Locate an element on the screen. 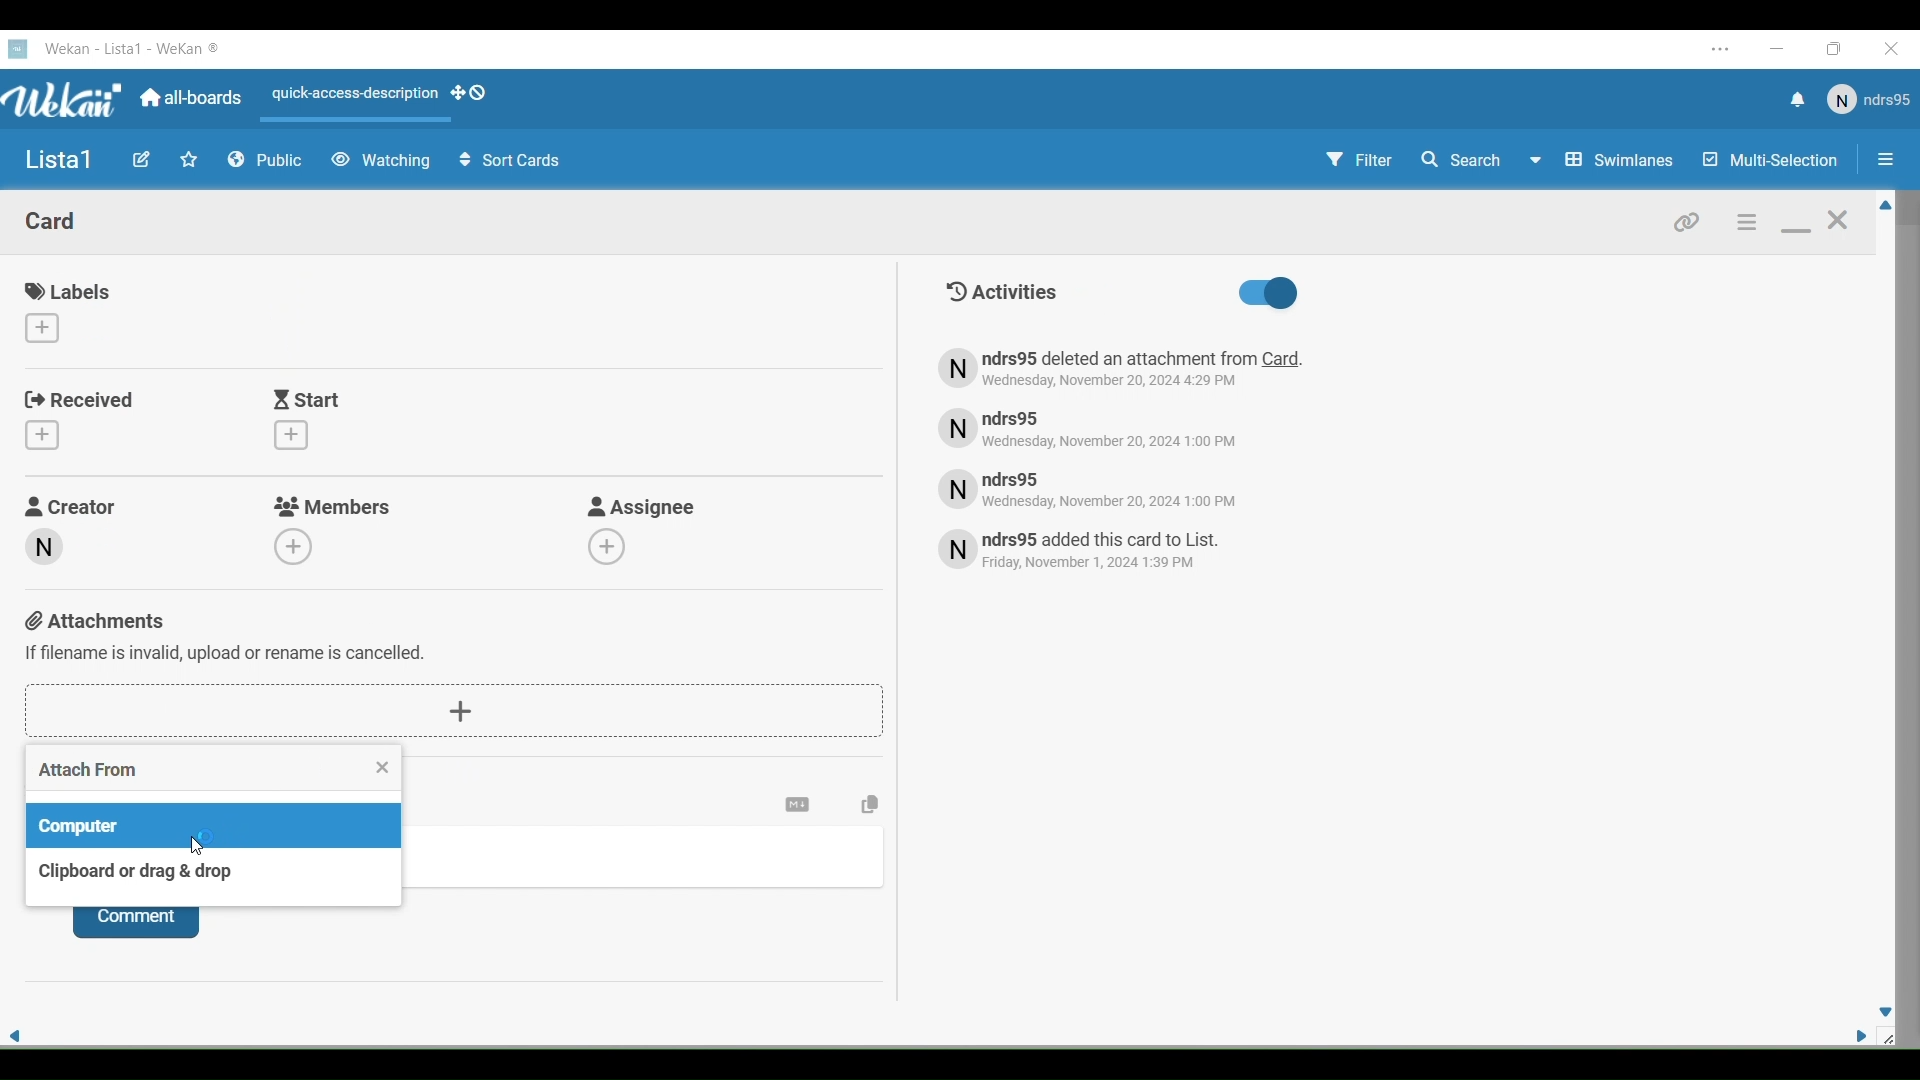  All Boards is located at coordinates (192, 98).